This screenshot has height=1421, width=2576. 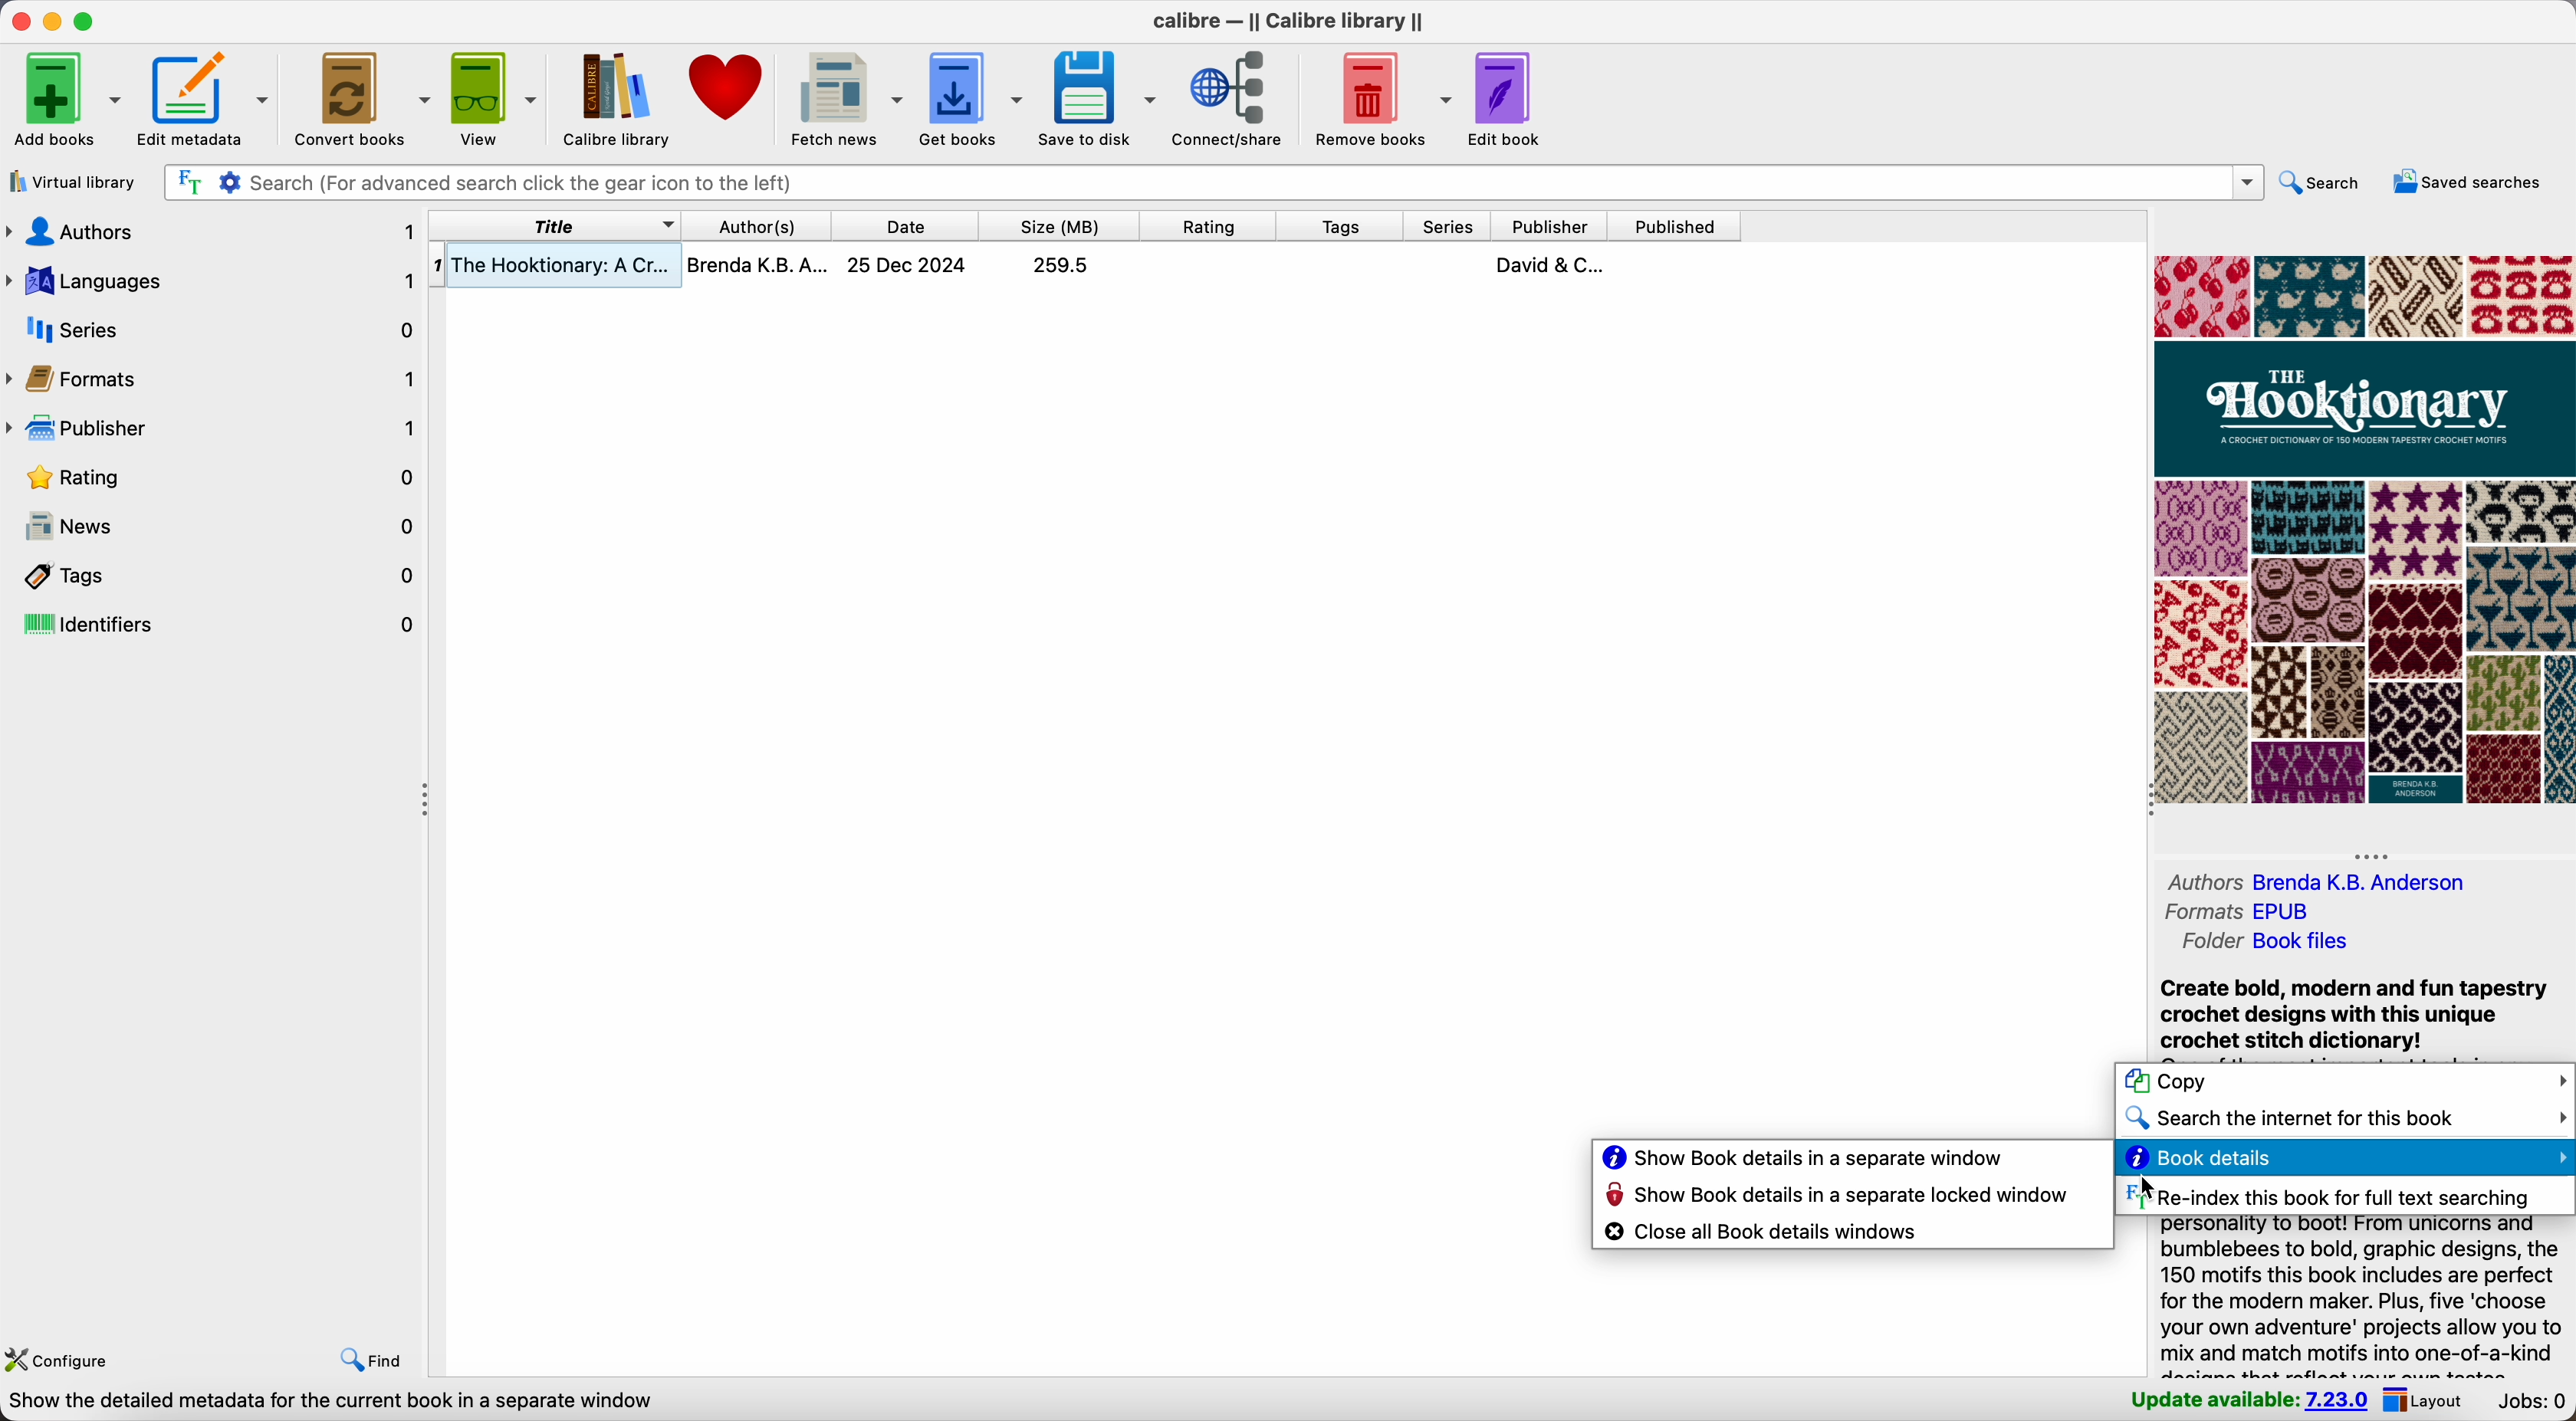 I want to click on title, so click(x=556, y=226).